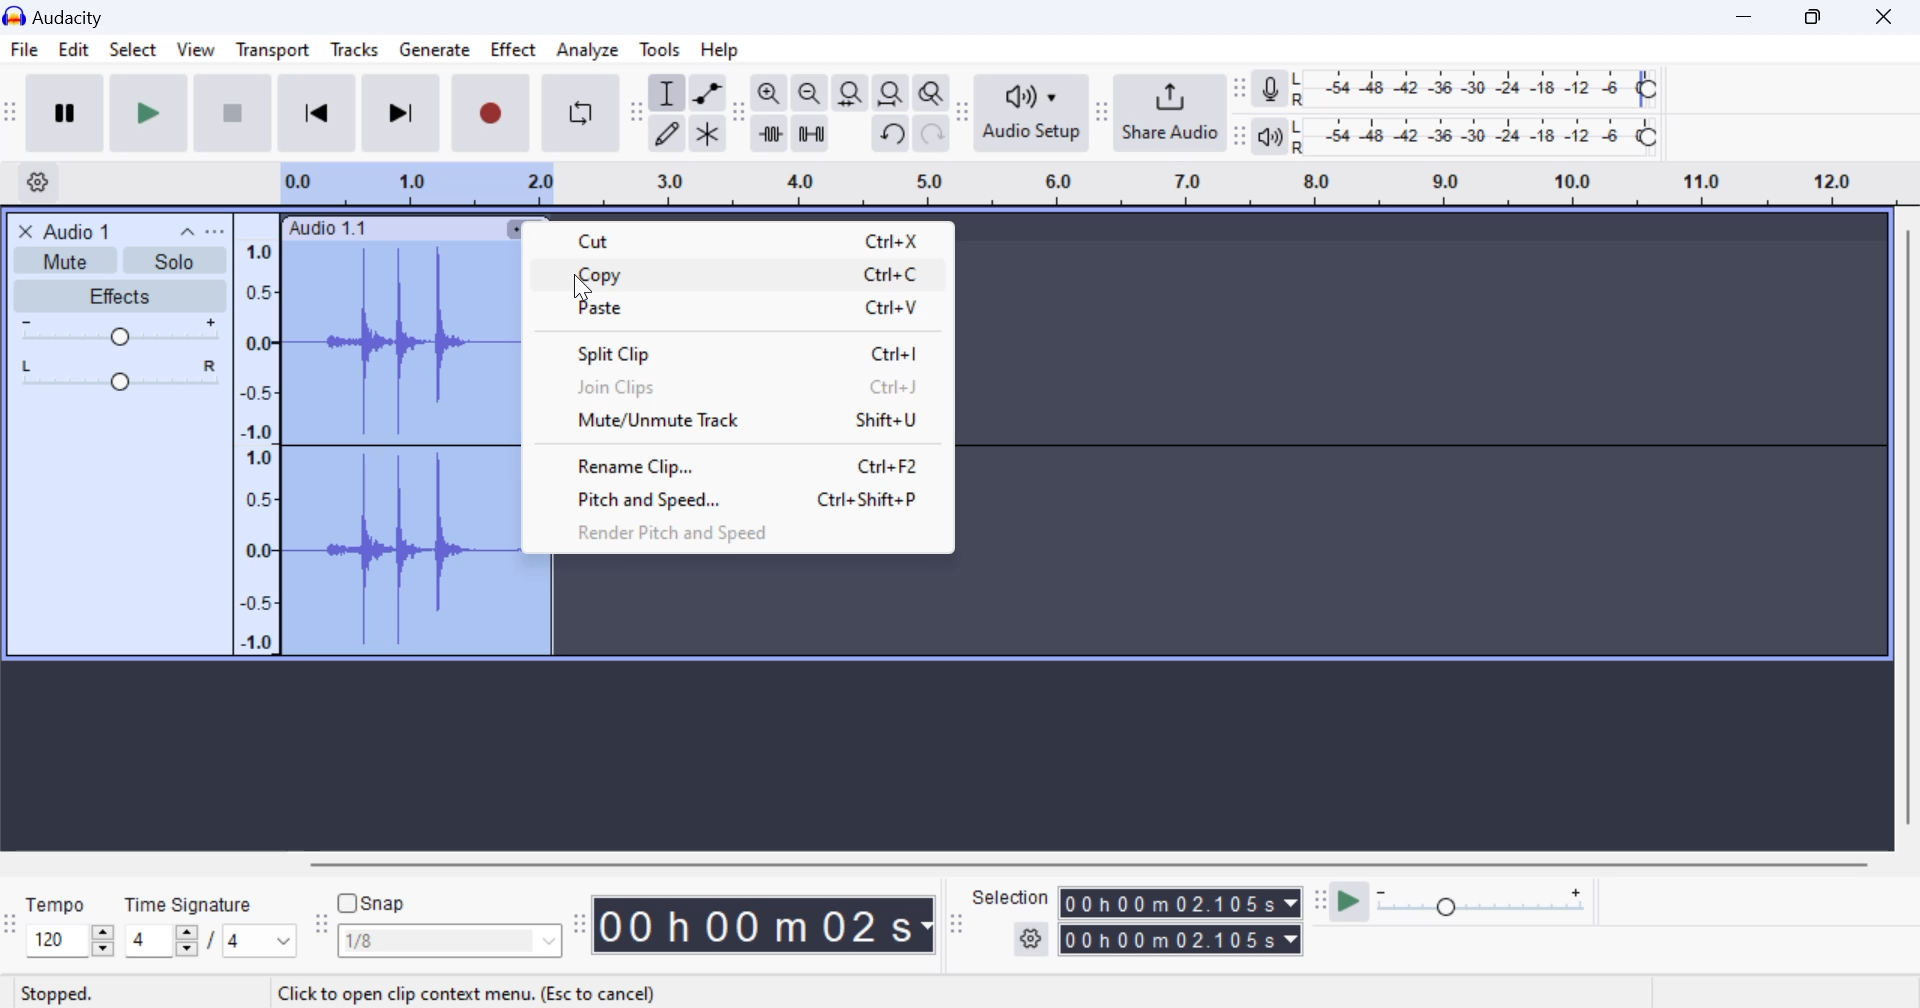  I want to click on multi tool, so click(708, 135).